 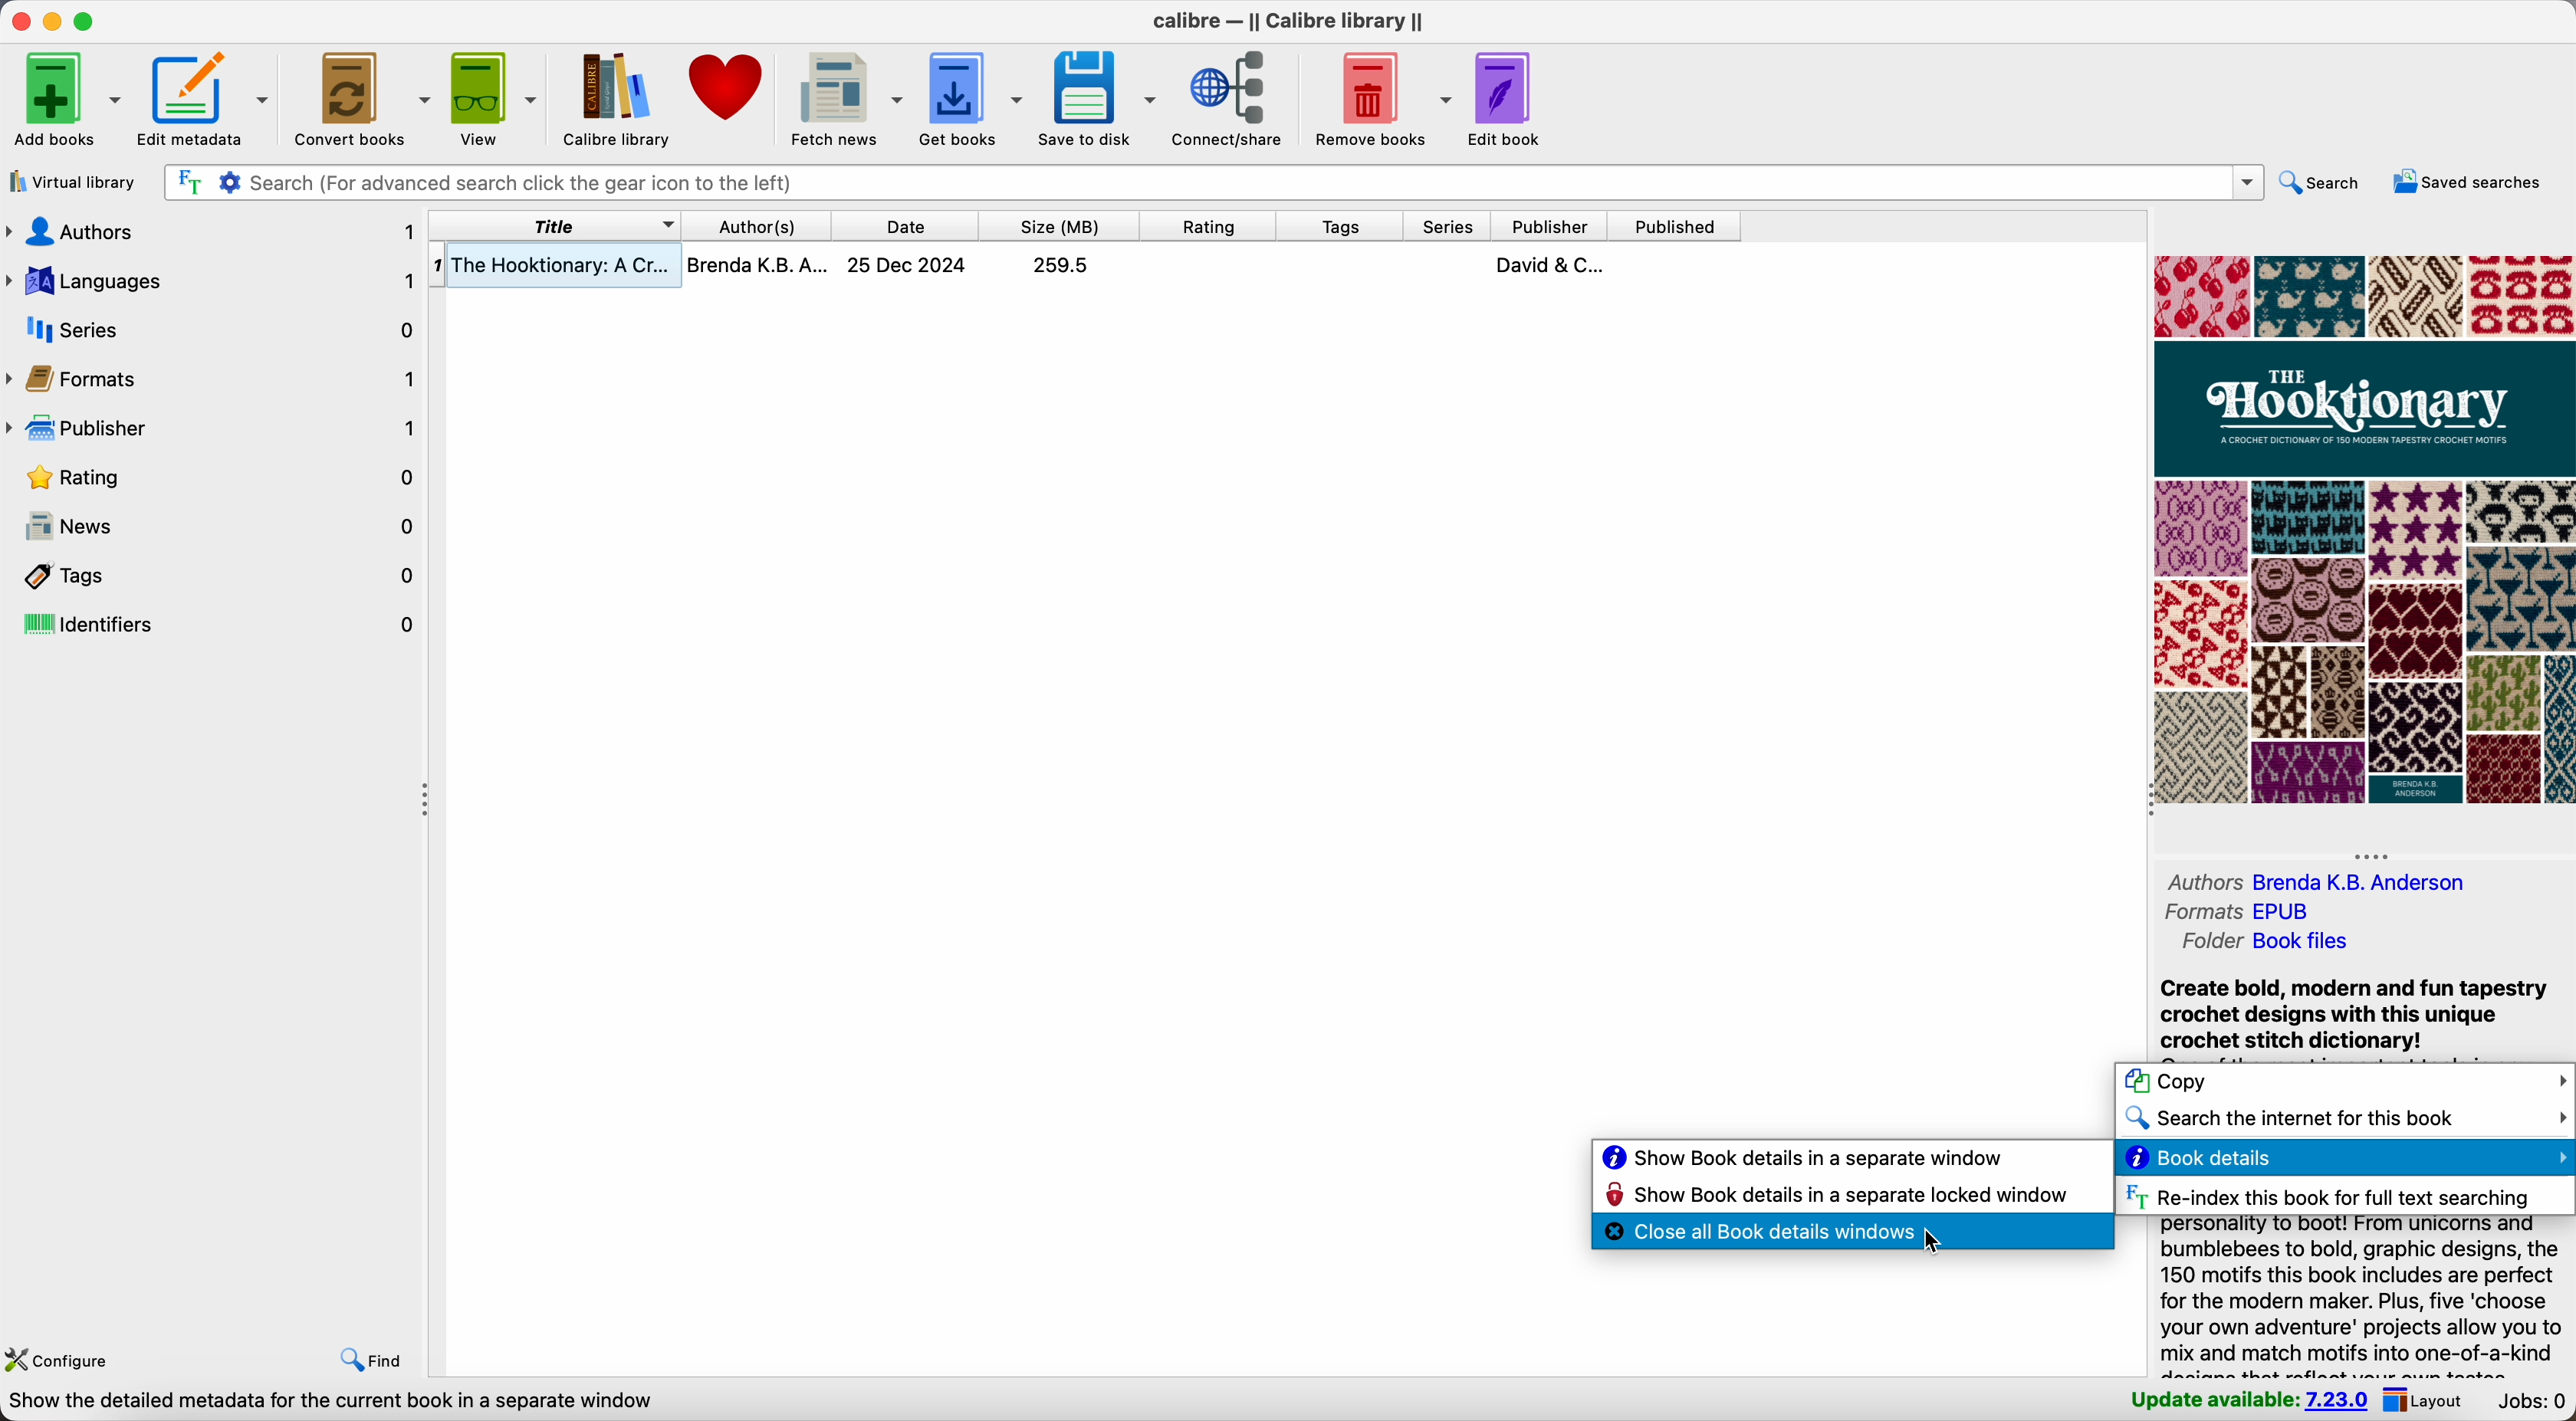 What do you see at coordinates (216, 478) in the screenshot?
I see `rating` at bounding box center [216, 478].